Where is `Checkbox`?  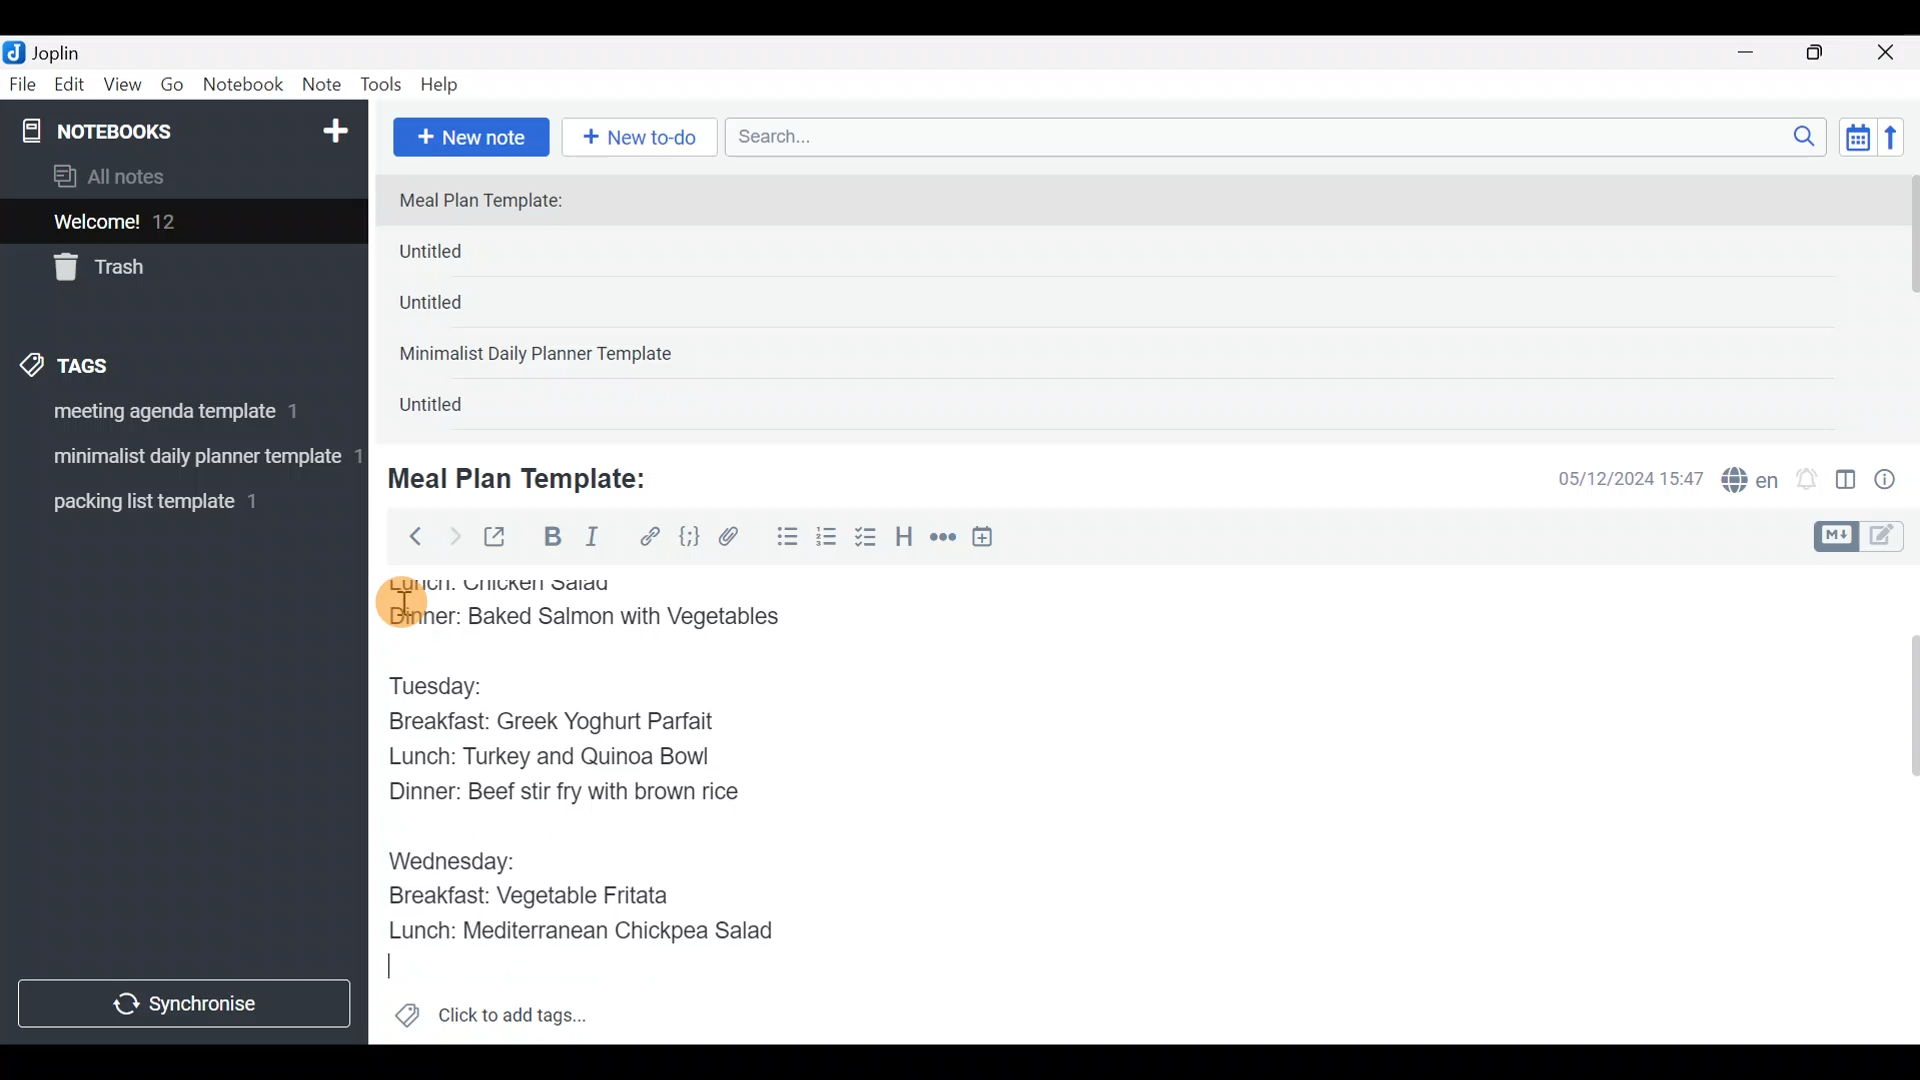
Checkbox is located at coordinates (868, 539).